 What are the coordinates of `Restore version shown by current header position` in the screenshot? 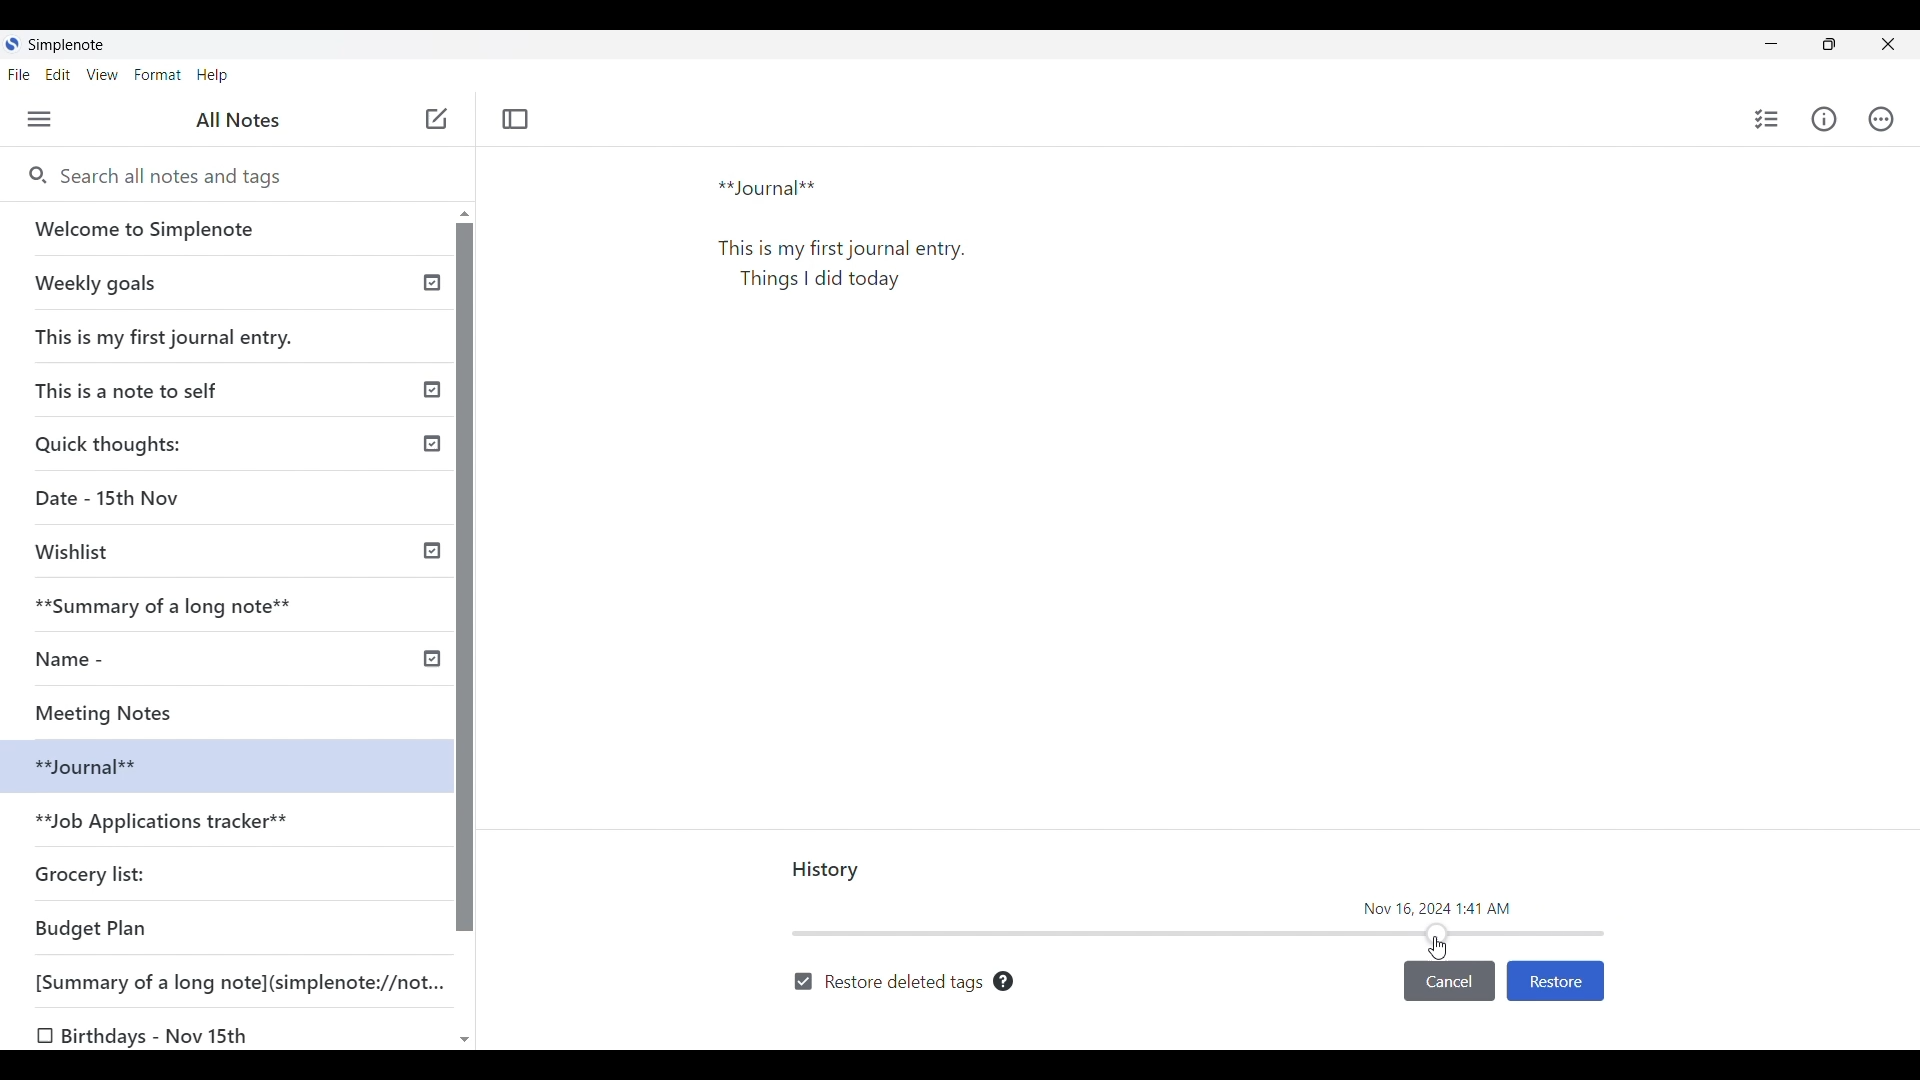 It's located at (1555, 982).